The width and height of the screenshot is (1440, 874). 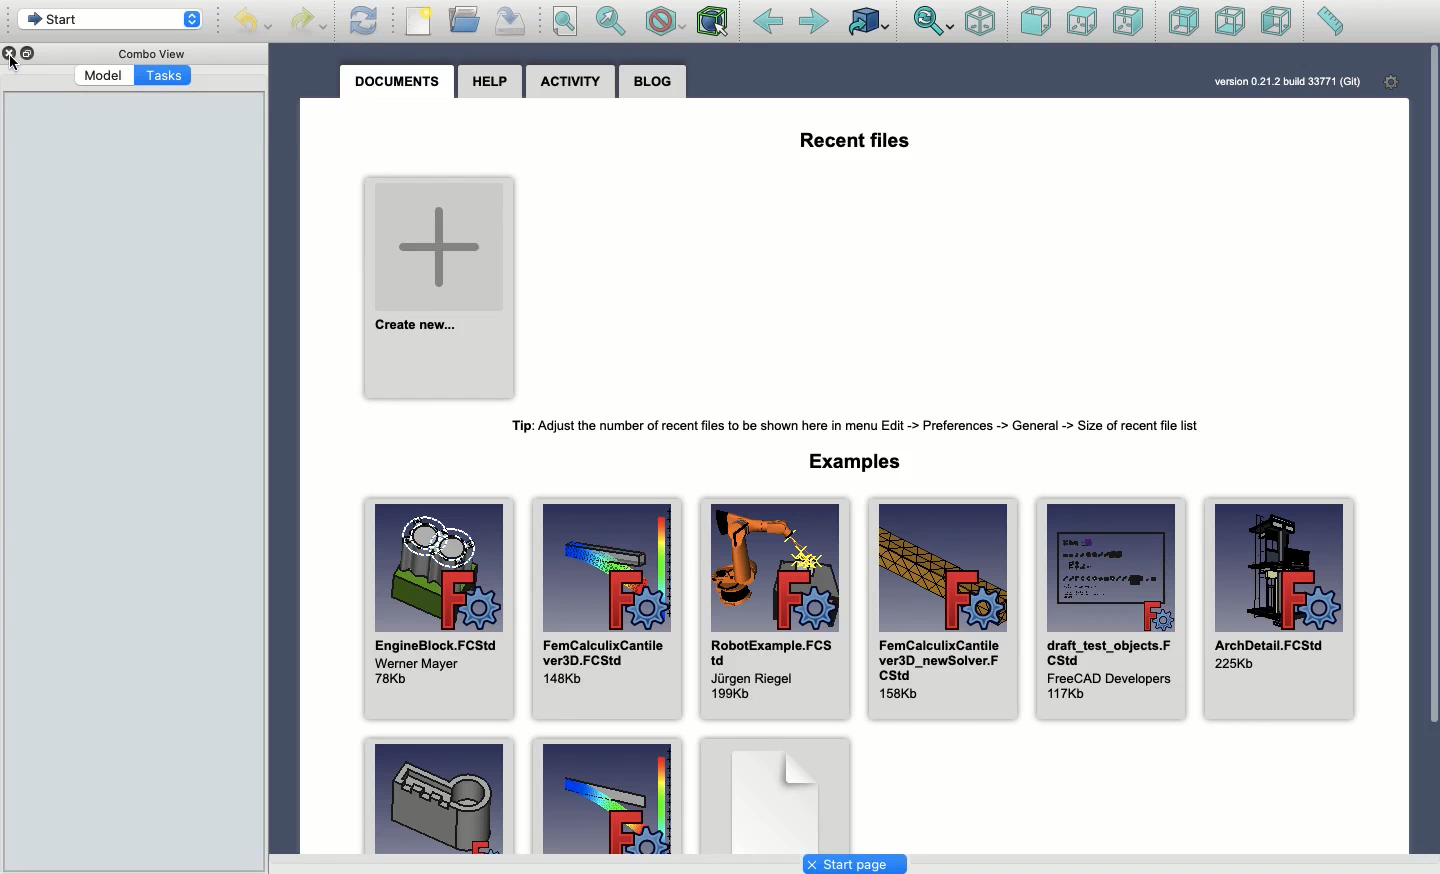 What do you see at coordinates (933, 21) in the screenshot?
I see `Sync view` at bounding box center [933, 21].